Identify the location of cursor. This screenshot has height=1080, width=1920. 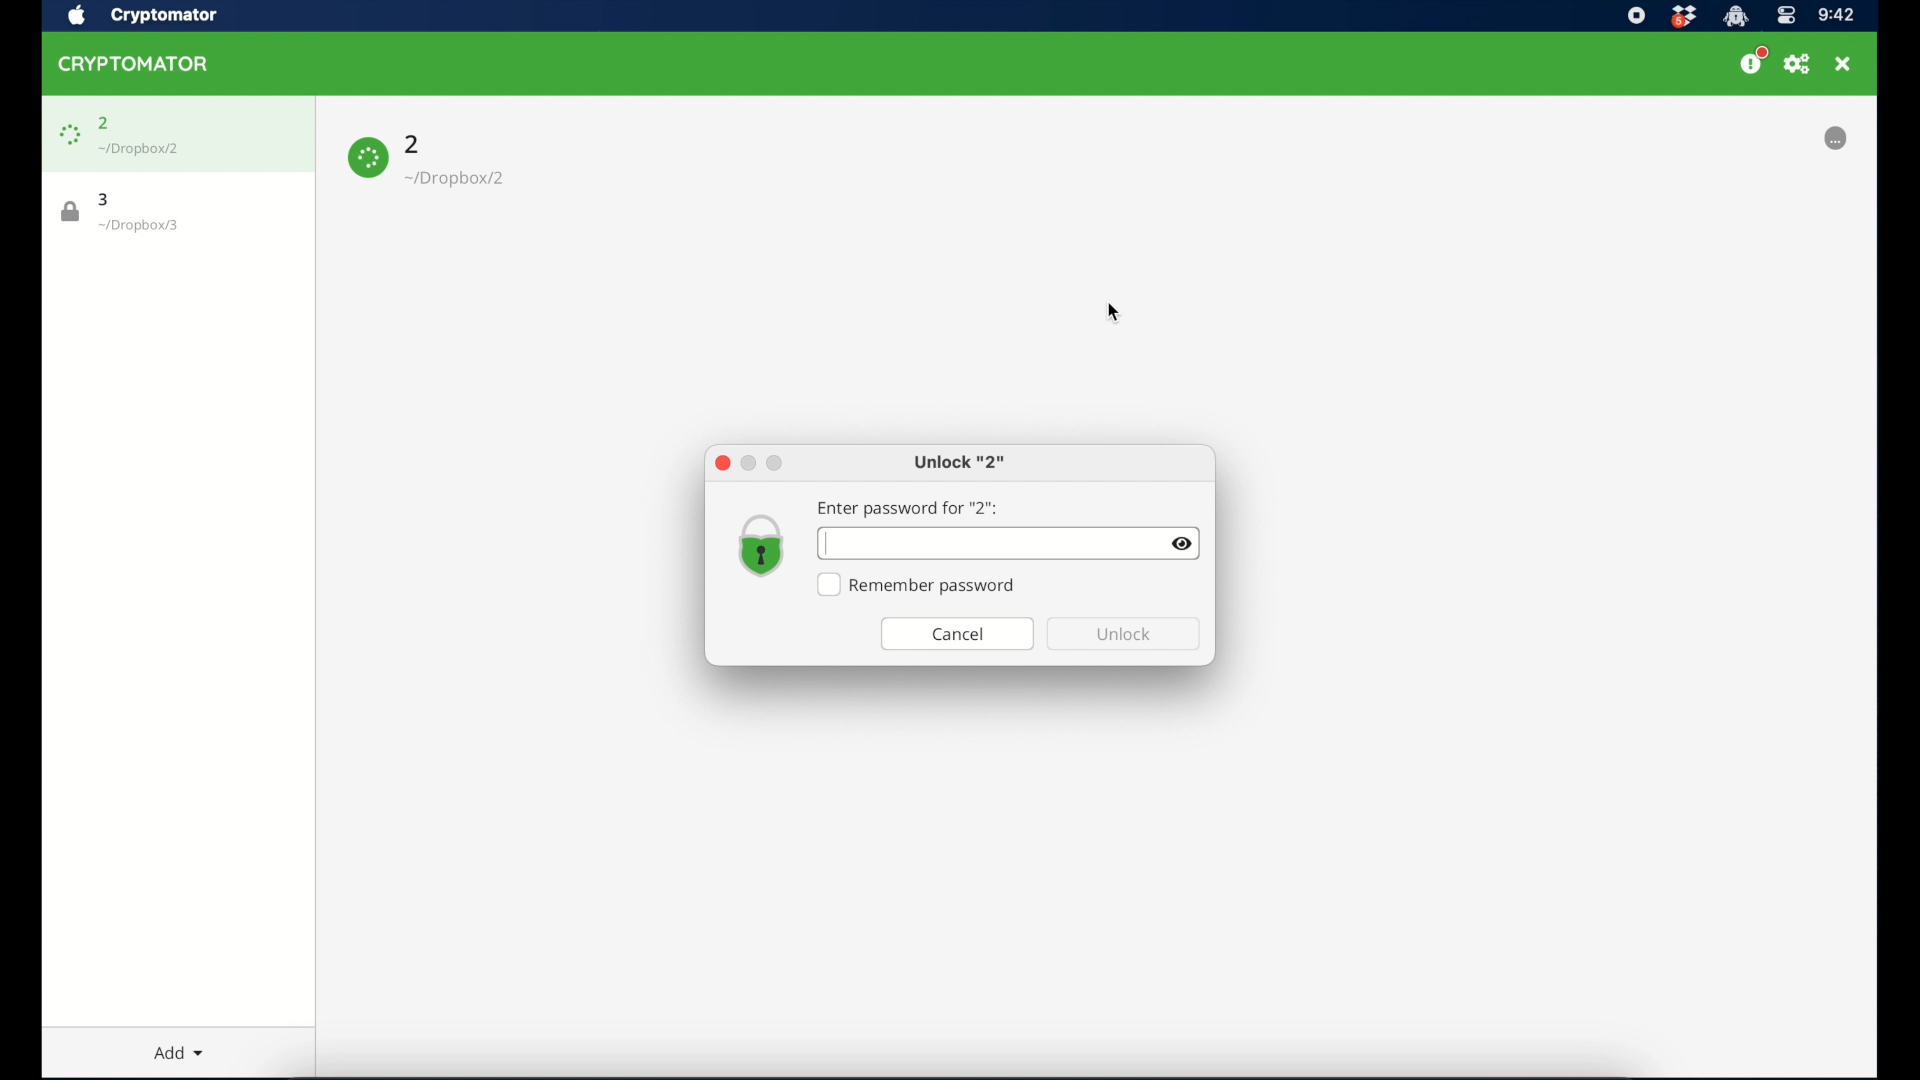
(1110, 312).